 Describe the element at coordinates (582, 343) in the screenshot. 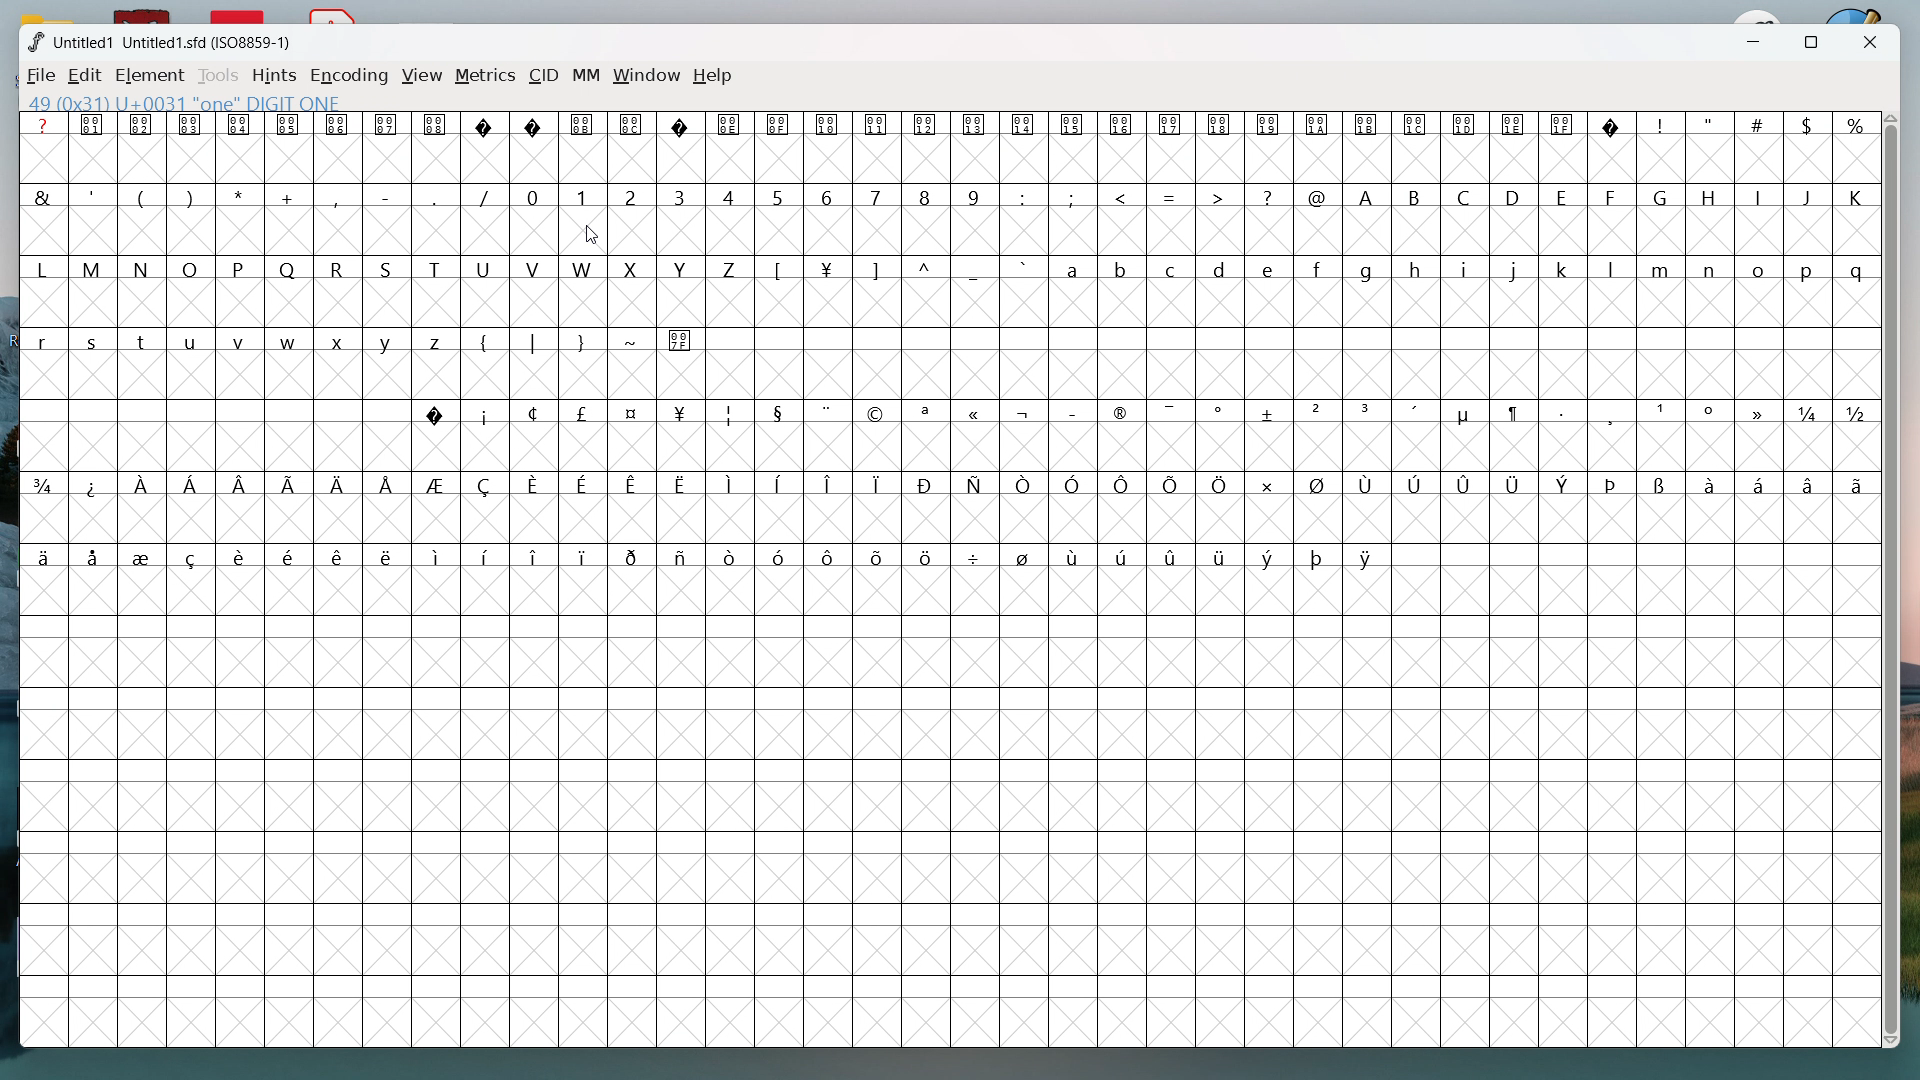

I see `}` at that location.